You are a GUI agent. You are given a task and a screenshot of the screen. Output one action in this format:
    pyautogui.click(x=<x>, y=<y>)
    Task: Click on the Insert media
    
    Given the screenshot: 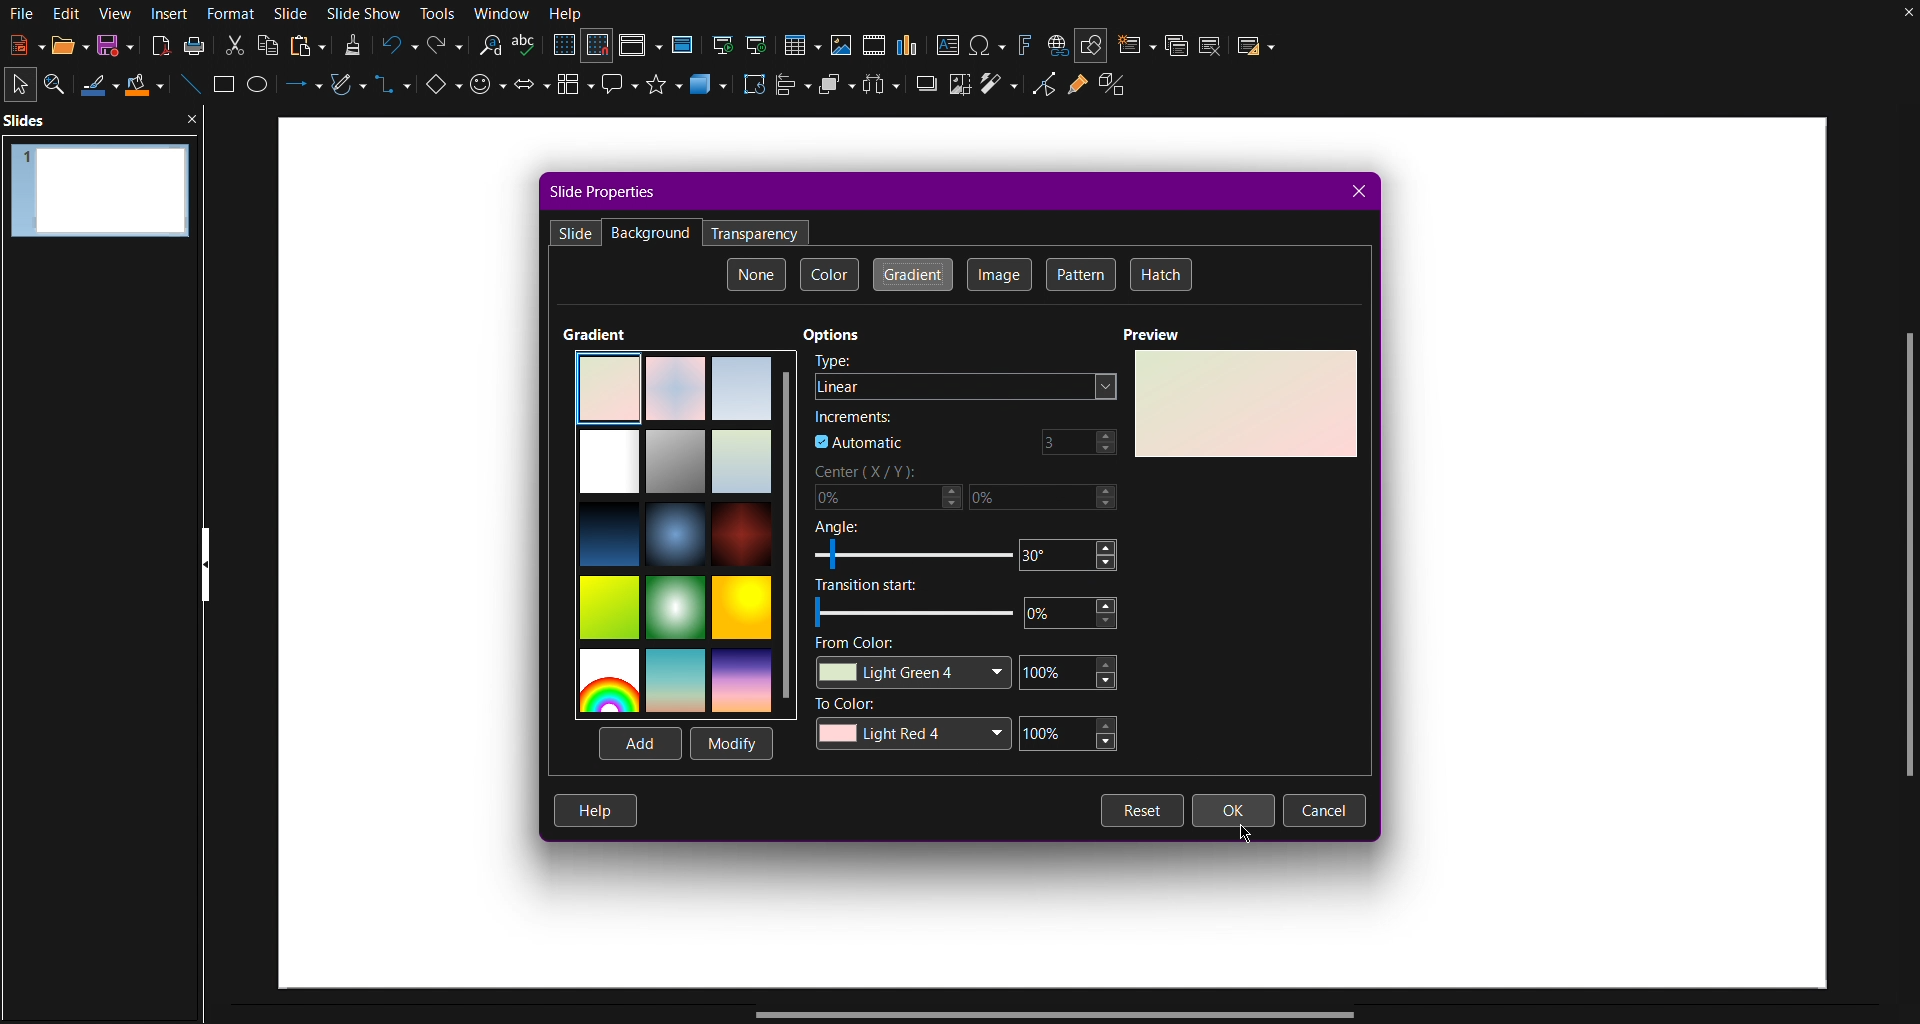 What is the action you would take?
    pyautogui.click(x=874, y=44)
    